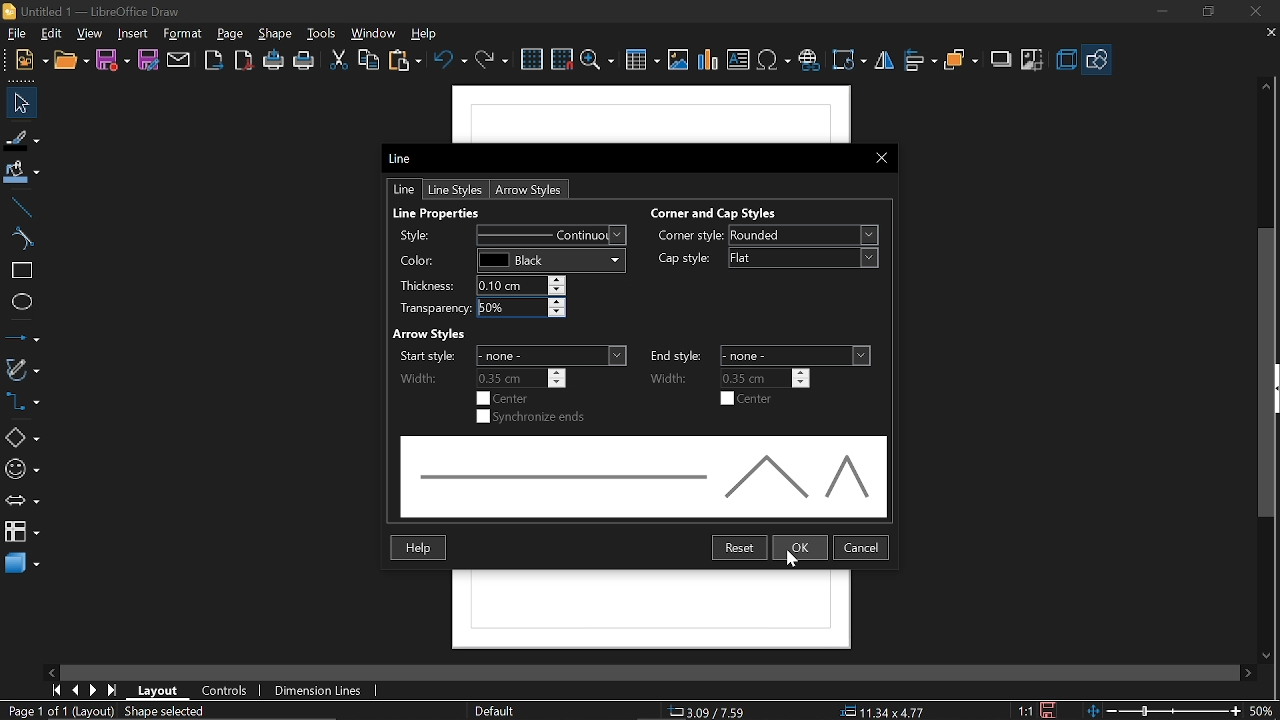 This screenshot has height=720, width=1280. I want to click on Current window, so click(402, 160).